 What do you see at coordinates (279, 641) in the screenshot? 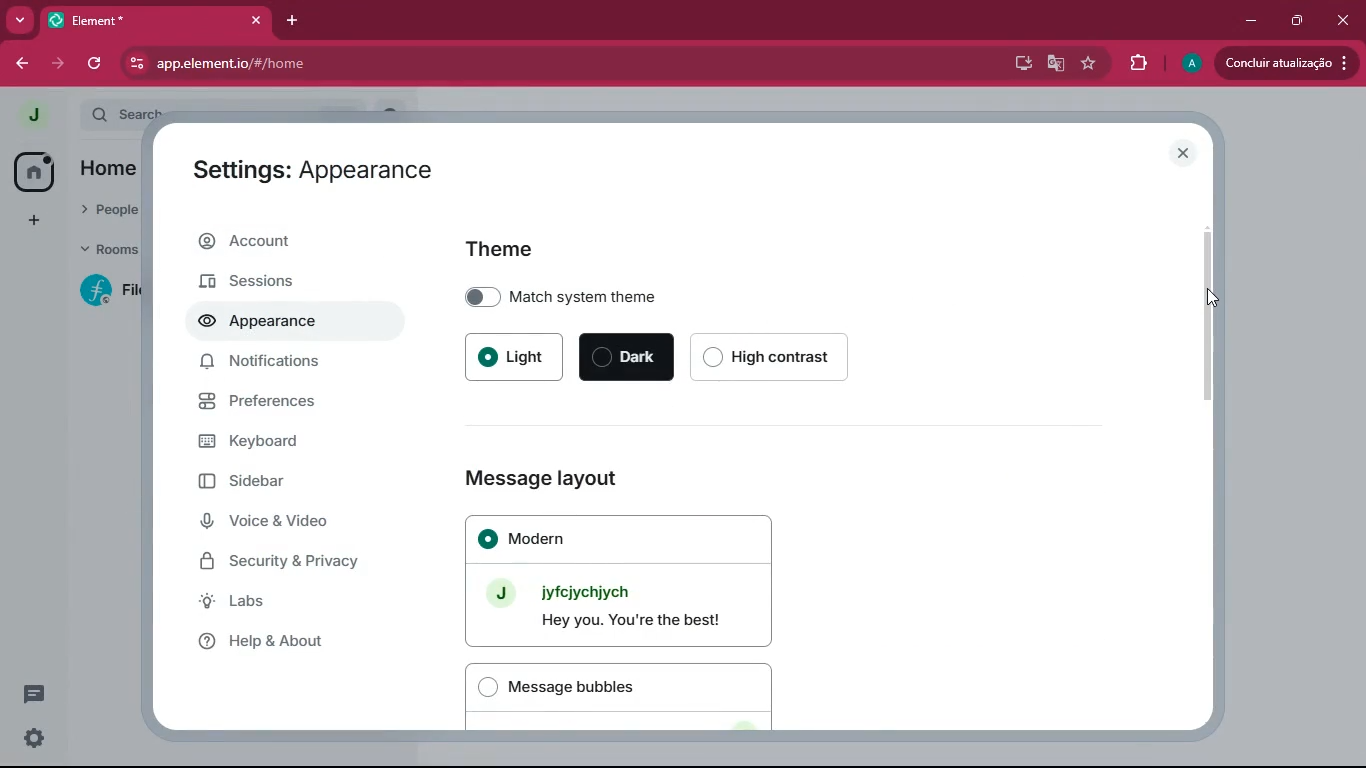
I see `help & about` at bounding box center [279, 641].